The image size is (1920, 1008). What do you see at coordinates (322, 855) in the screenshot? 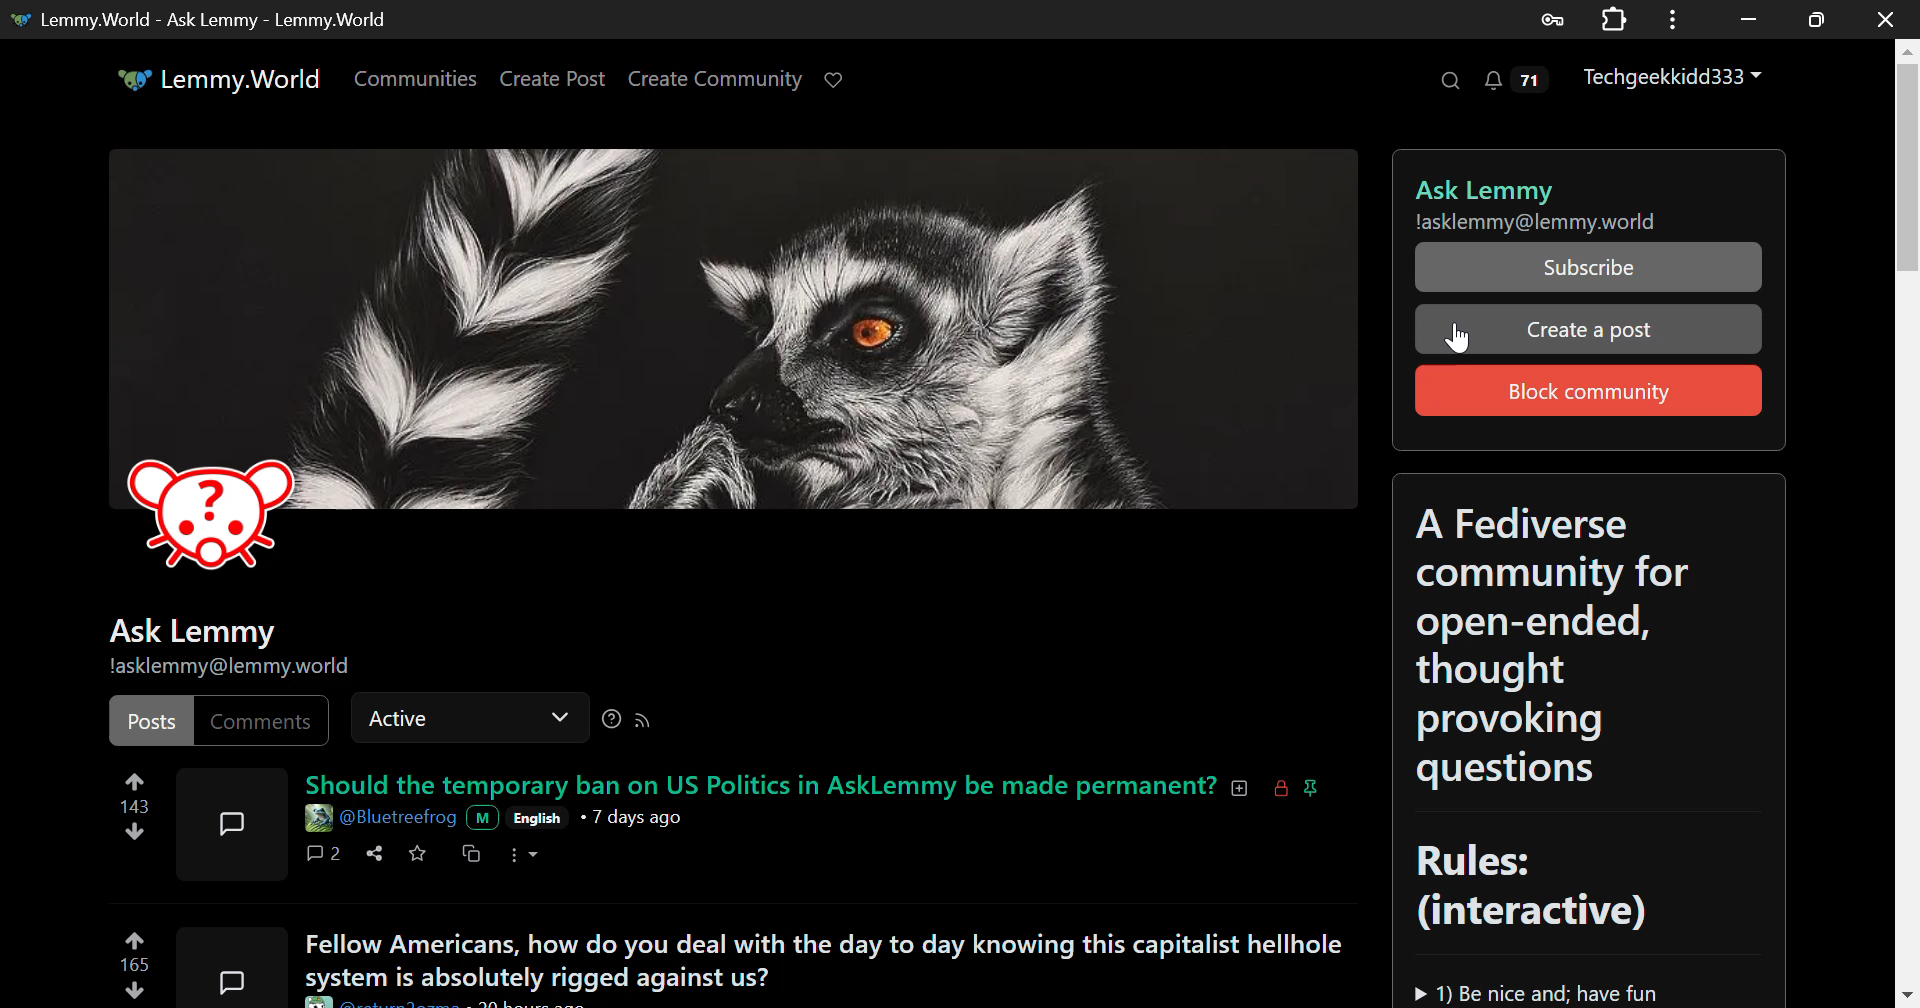
I see `Comments` at bounding box center [322, 855].